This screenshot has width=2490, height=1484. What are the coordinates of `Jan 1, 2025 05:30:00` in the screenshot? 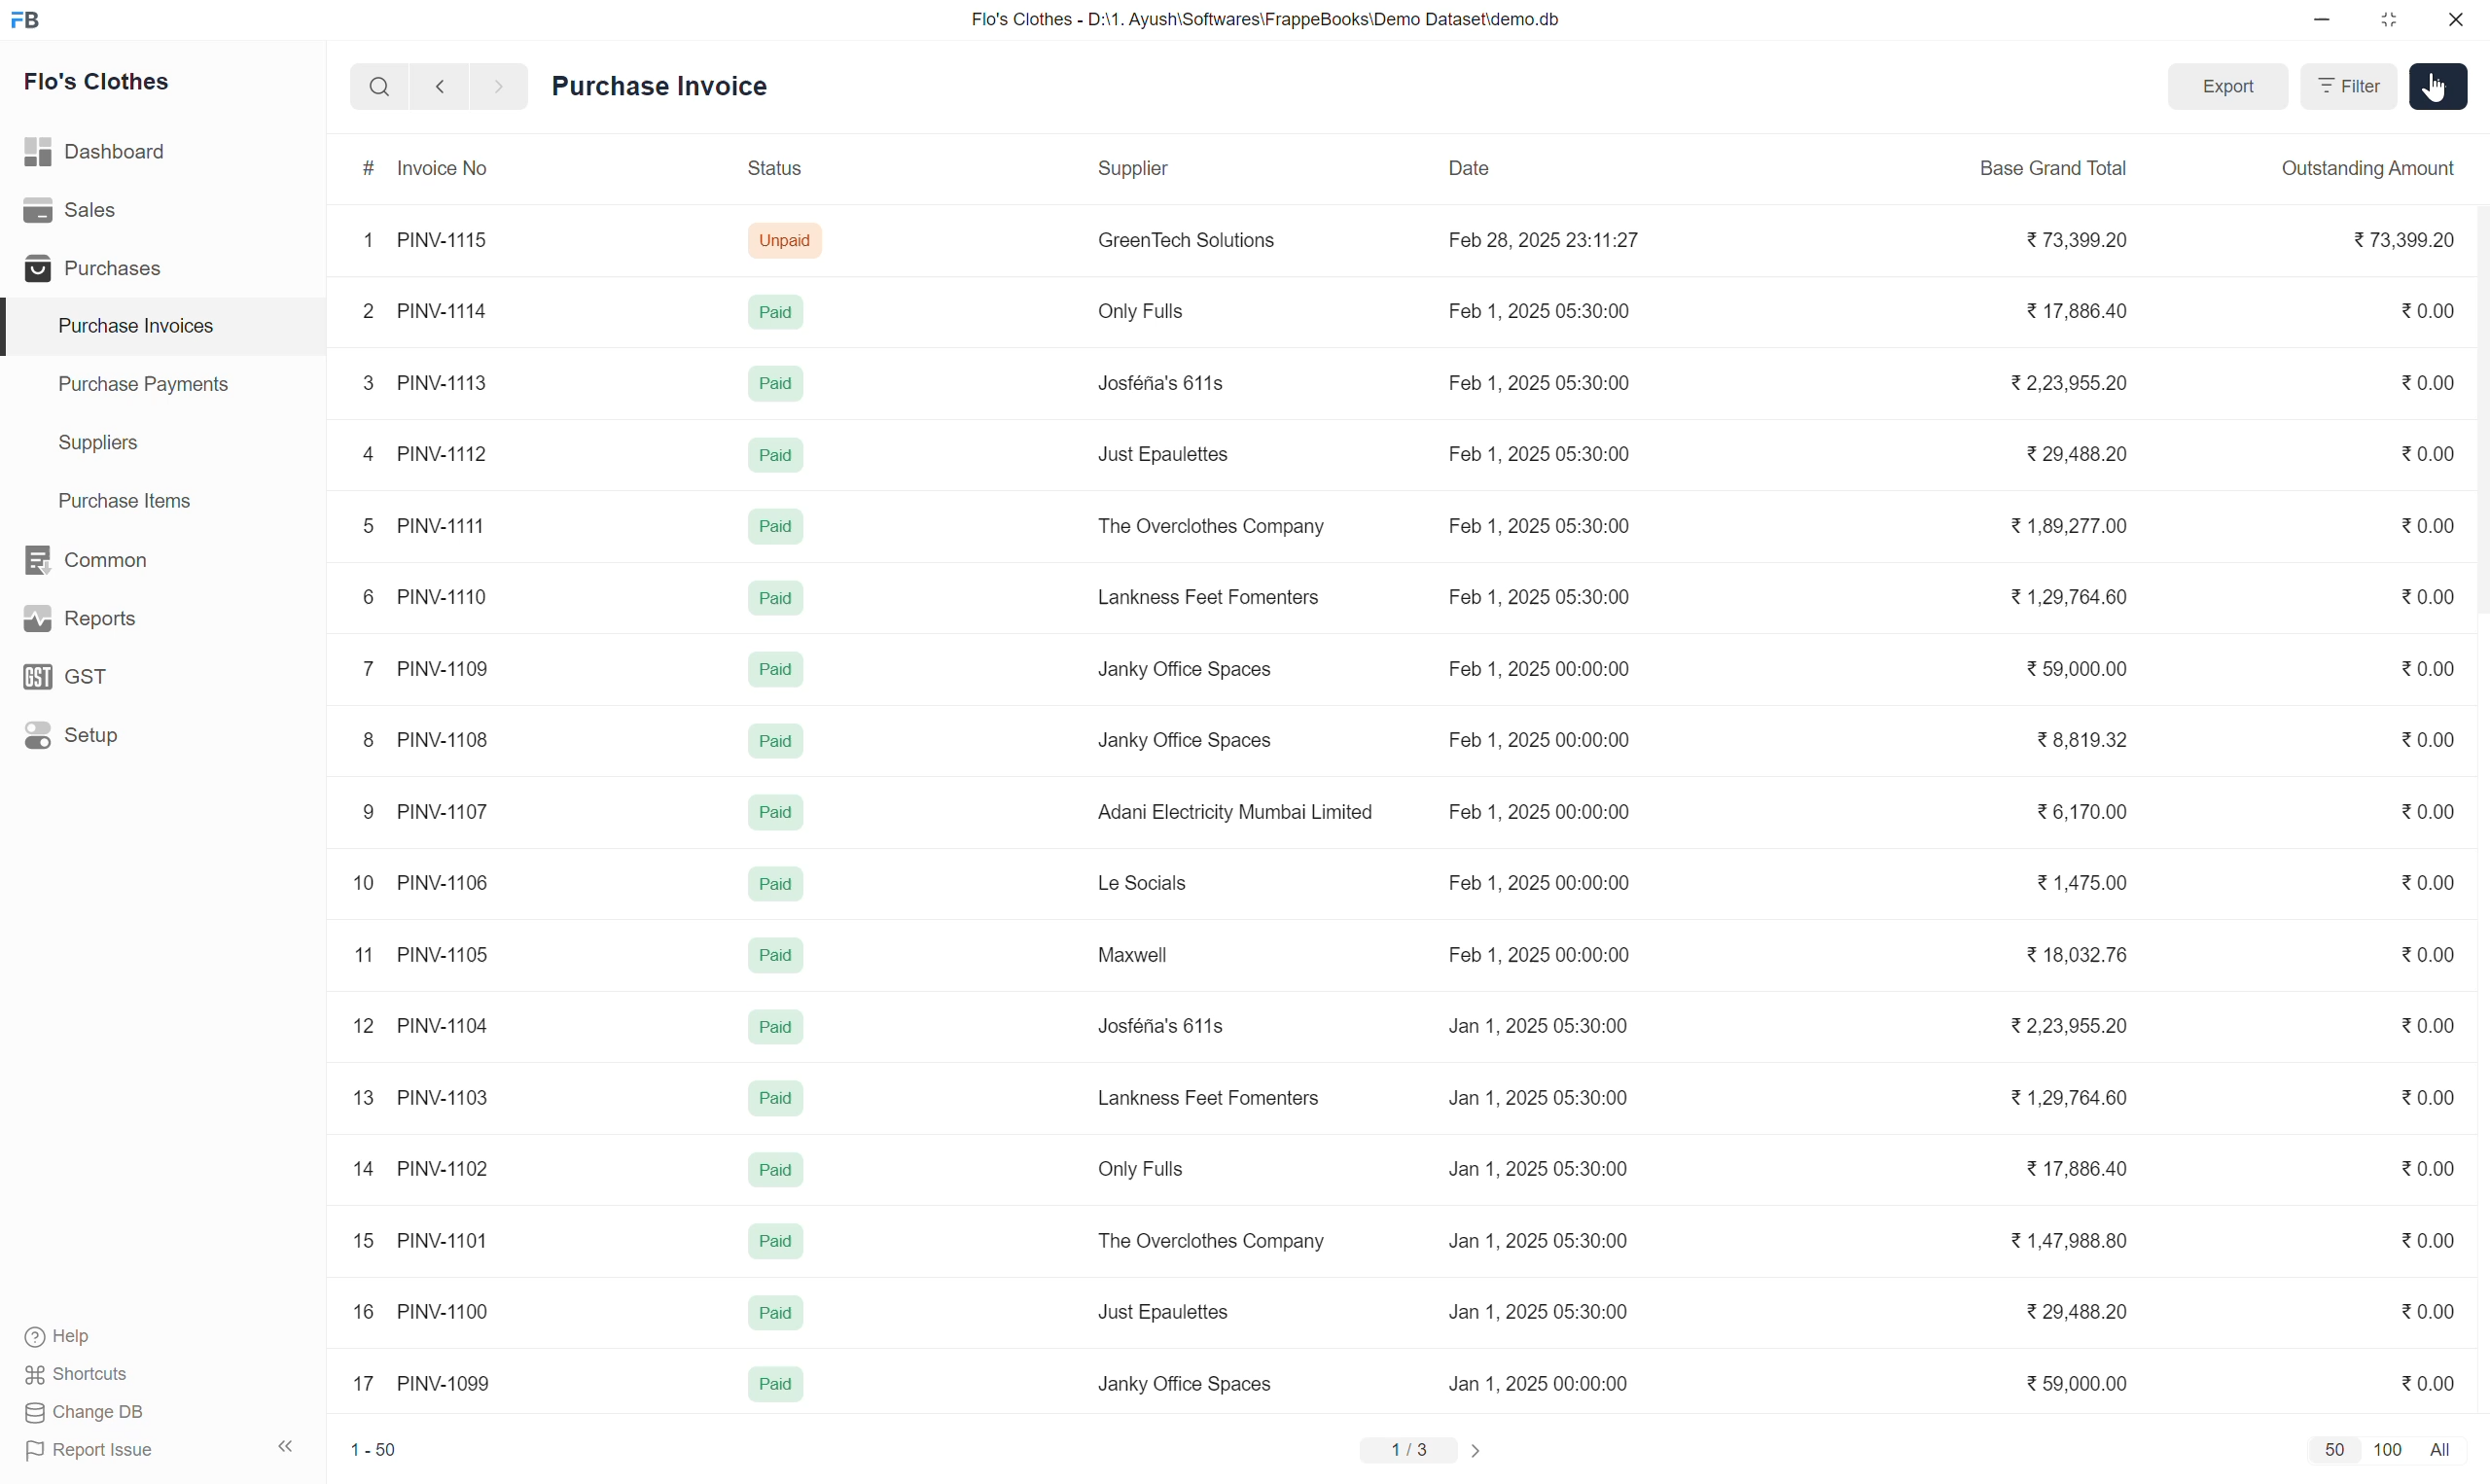 It's located at (1547, 1241).